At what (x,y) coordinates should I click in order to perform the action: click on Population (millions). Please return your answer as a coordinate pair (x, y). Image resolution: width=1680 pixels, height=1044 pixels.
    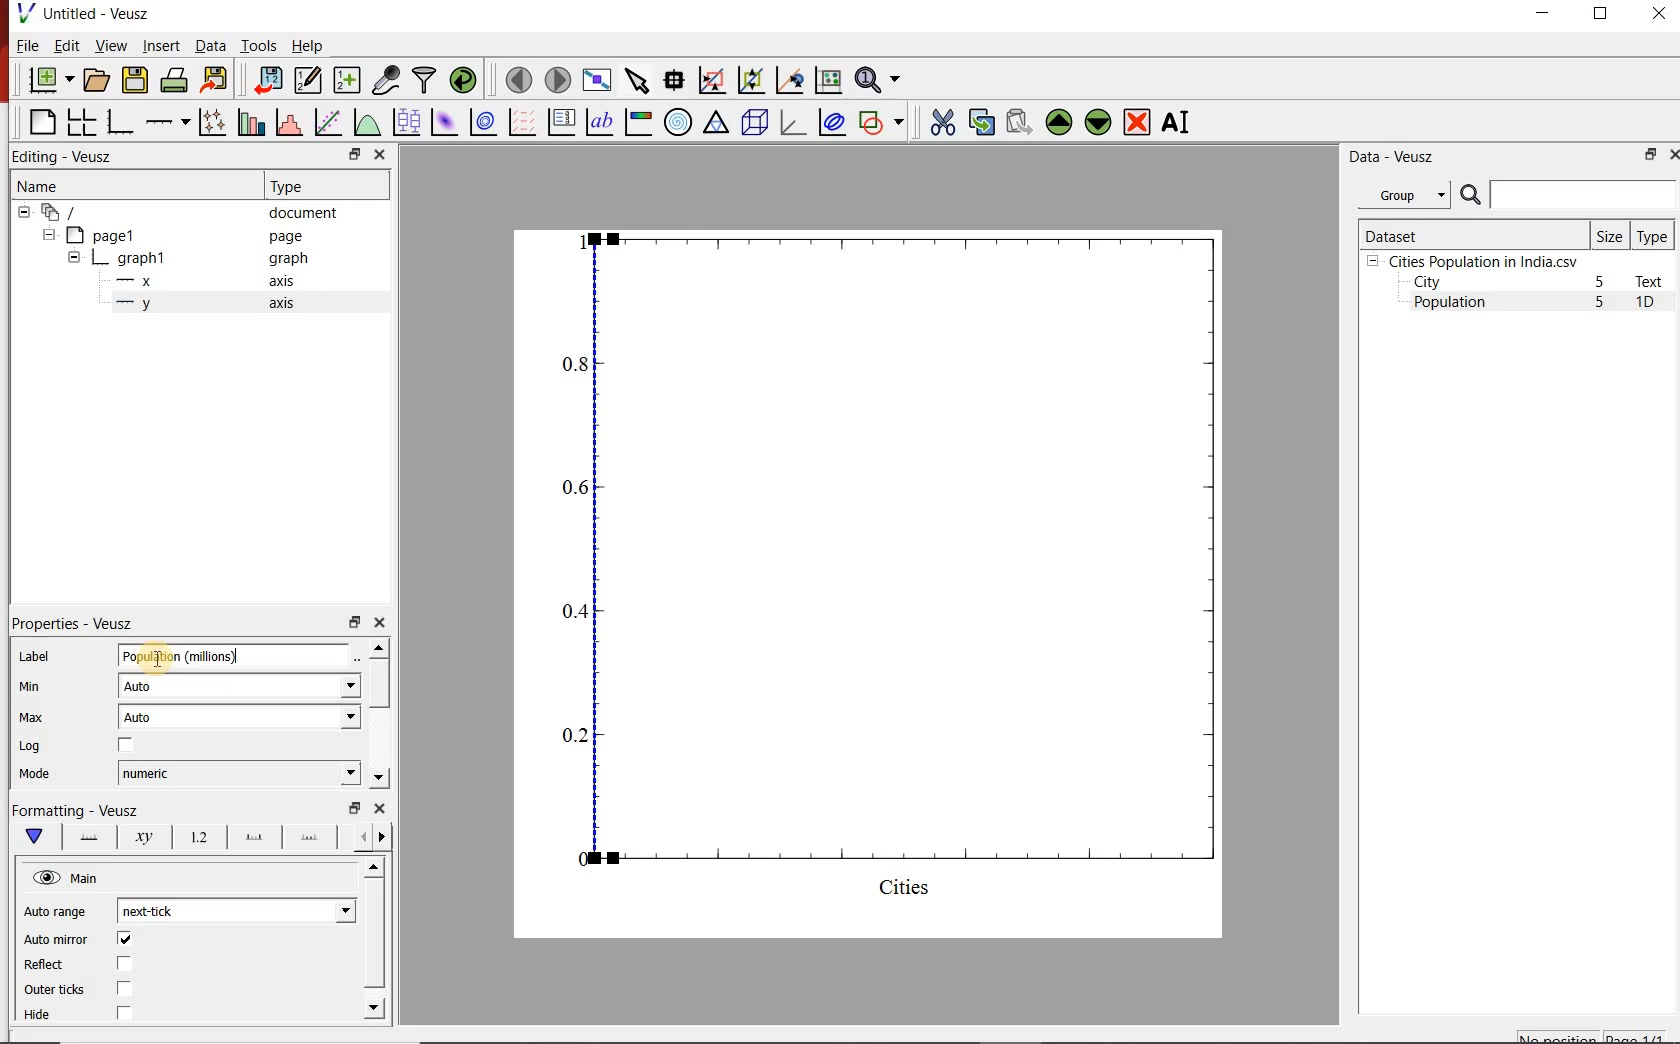
    Looking at the image, I should click on (239, 655).